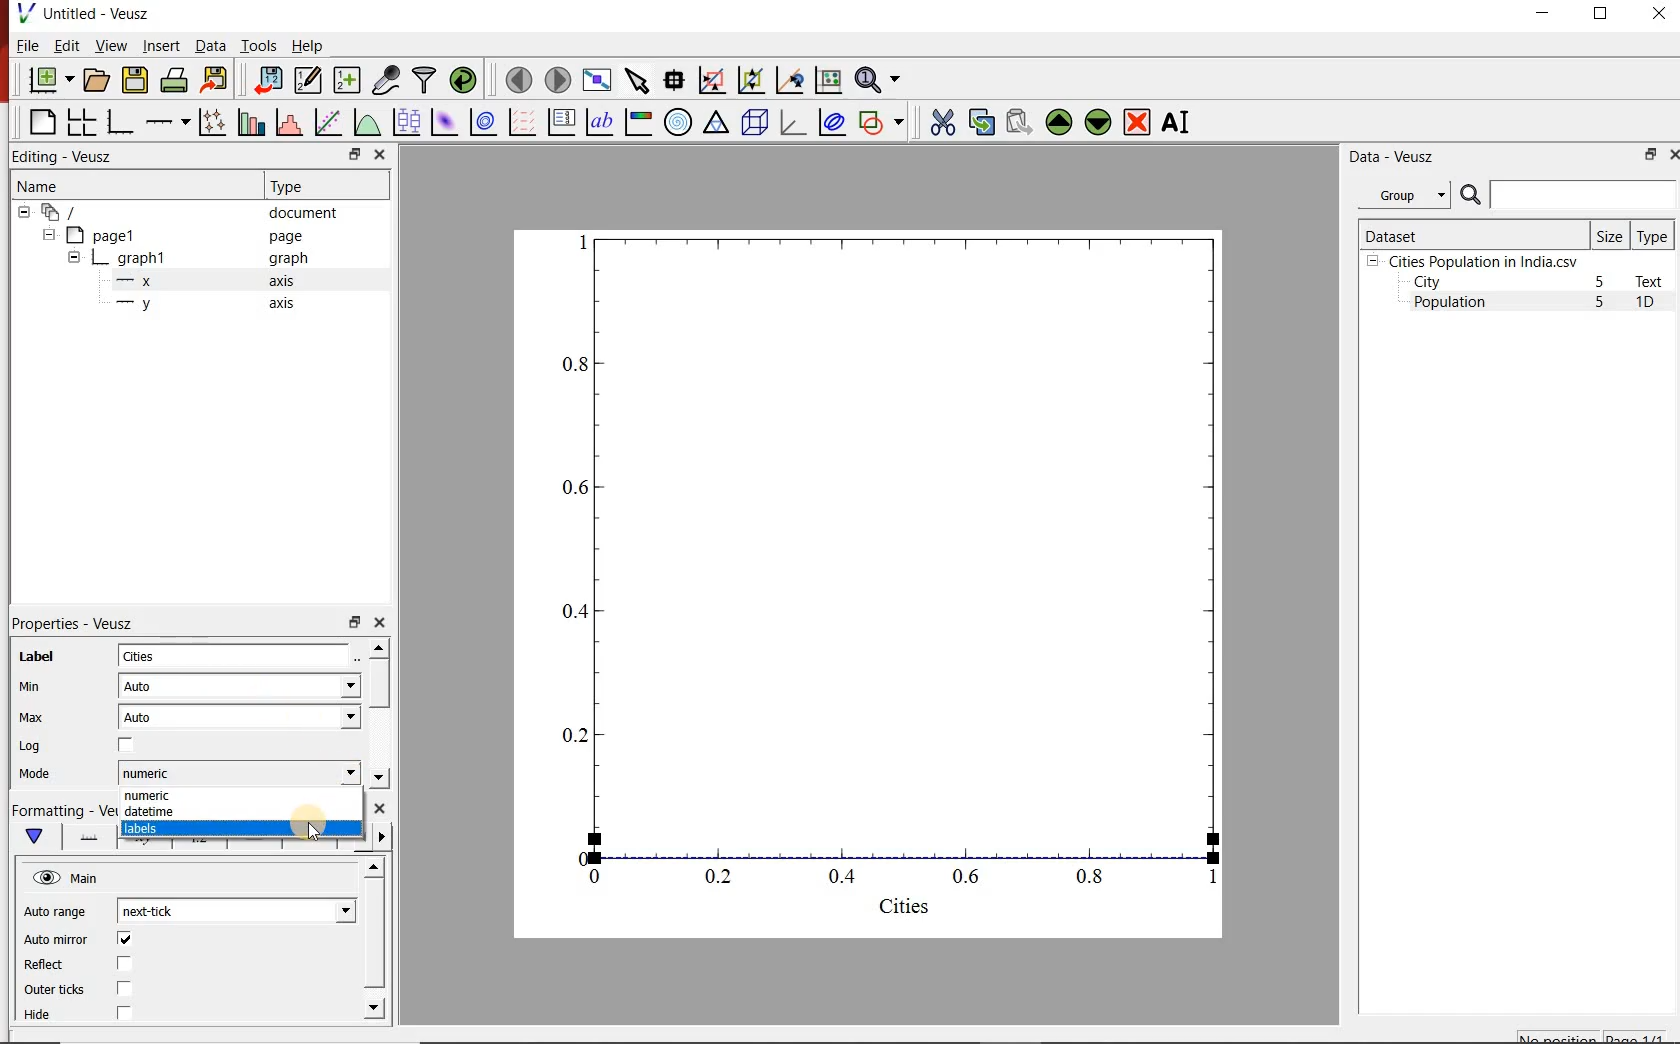 This screenshot has height=1044, width=1680. Describe the element at coordinates (210, 47) in the screenshot. I see `Data` at that location.